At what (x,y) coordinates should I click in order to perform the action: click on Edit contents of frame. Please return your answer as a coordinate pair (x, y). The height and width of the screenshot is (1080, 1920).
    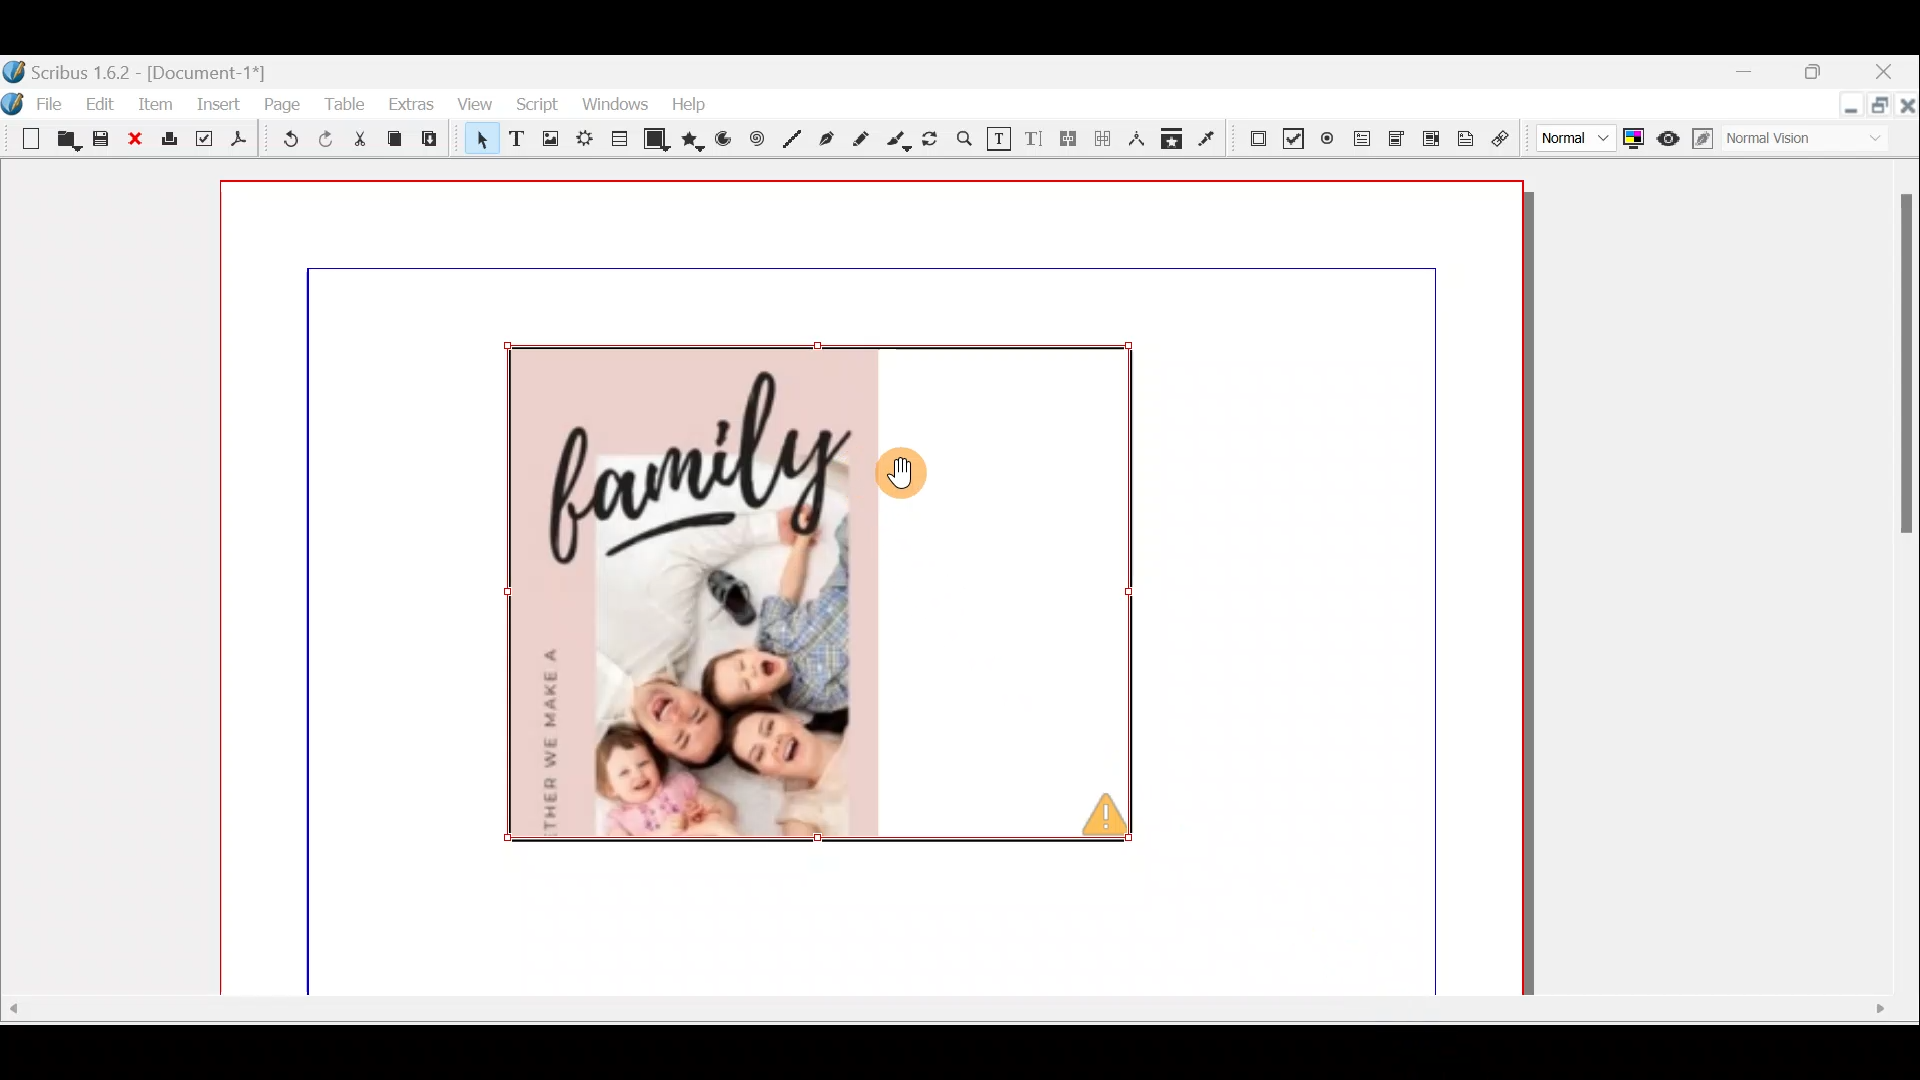
    Looking at the image, I should click on (999, 140).